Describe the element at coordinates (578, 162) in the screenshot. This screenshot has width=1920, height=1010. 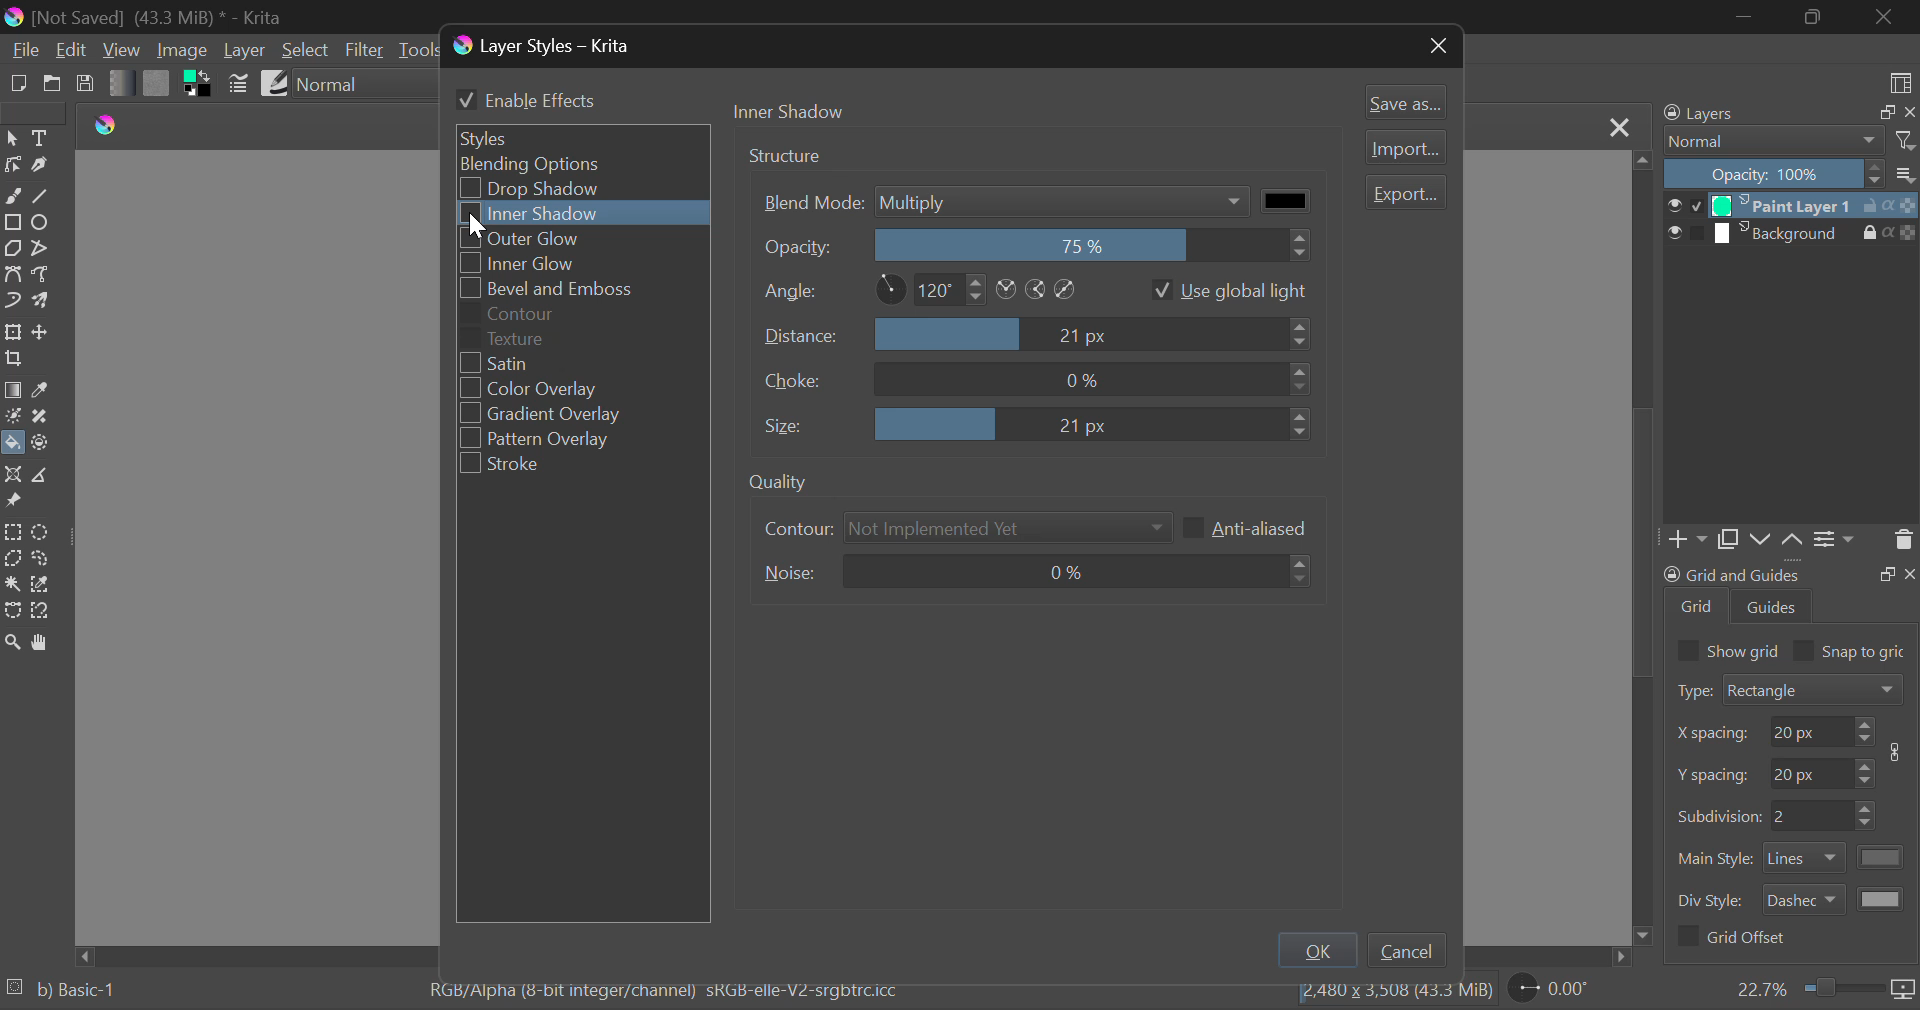
I see `Blending Options` at that location.